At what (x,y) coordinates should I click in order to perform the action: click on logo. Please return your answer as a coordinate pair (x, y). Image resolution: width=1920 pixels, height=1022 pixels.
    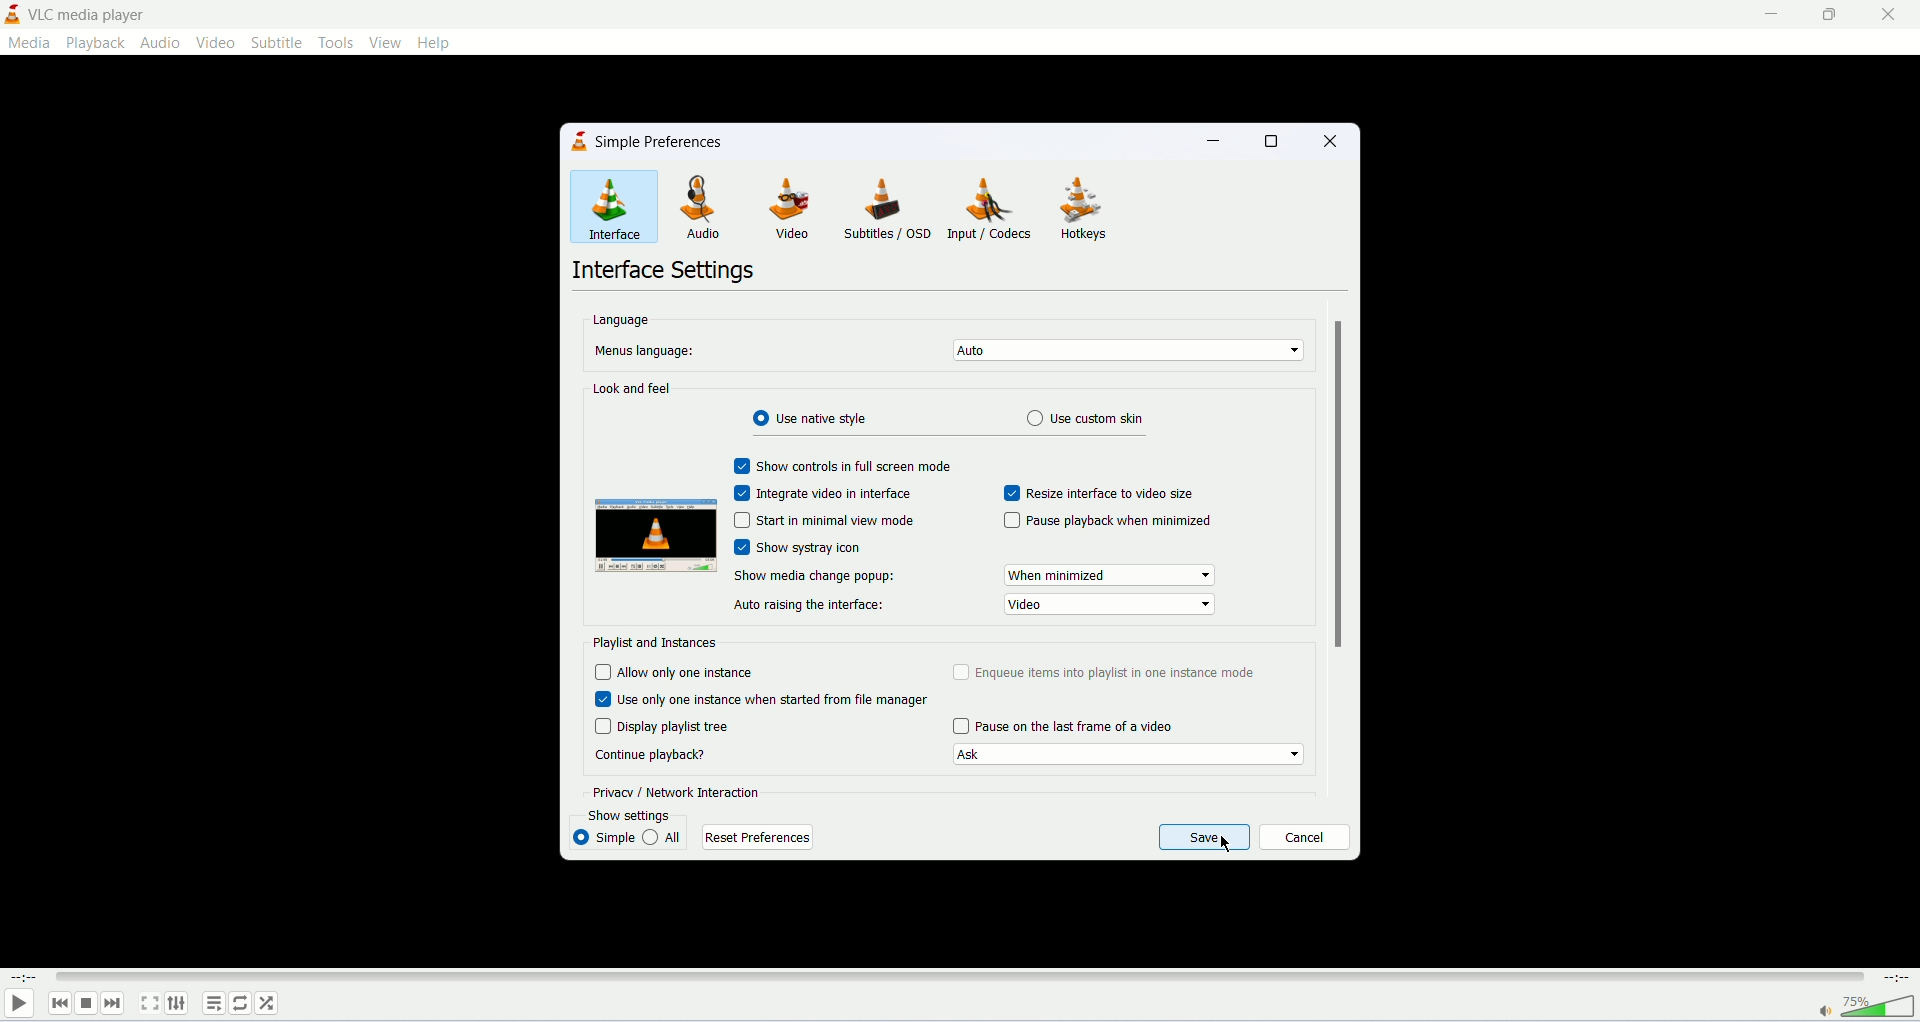
    Looking at the image, I should click on (12, 13).